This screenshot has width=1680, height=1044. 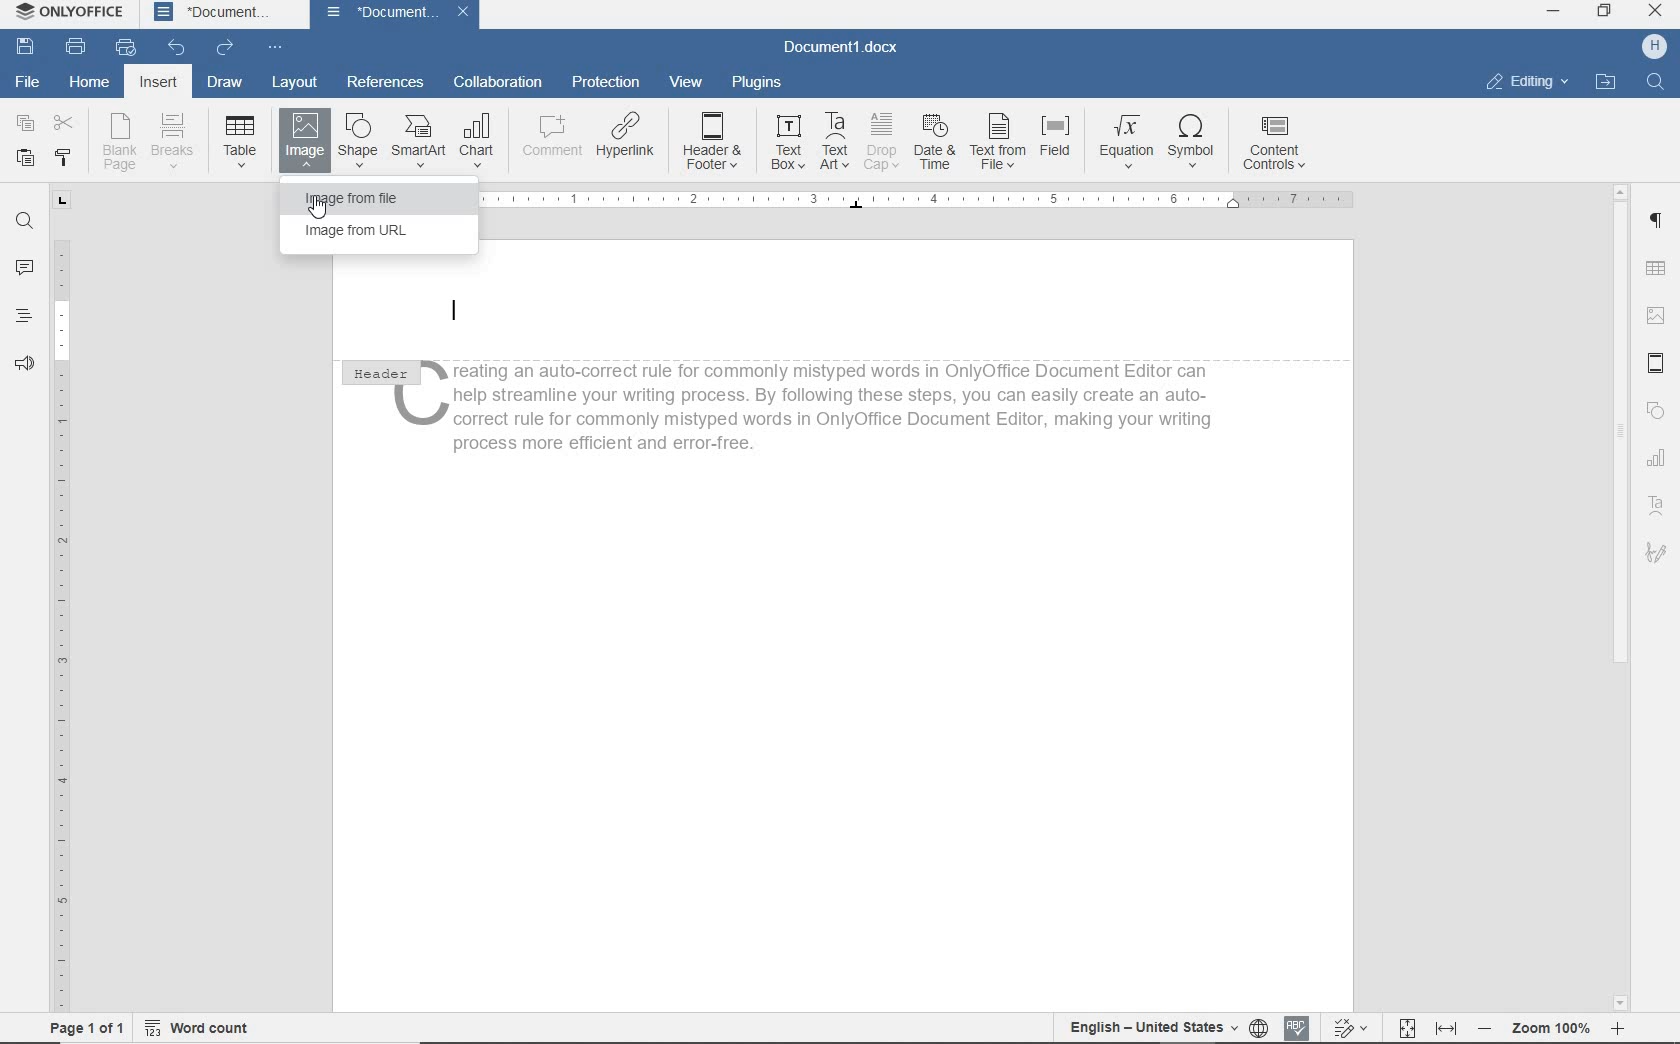 What do you see at coordinates (23, 221) in the screenshot?
I see `FIND` at bounding box center [23, 221].